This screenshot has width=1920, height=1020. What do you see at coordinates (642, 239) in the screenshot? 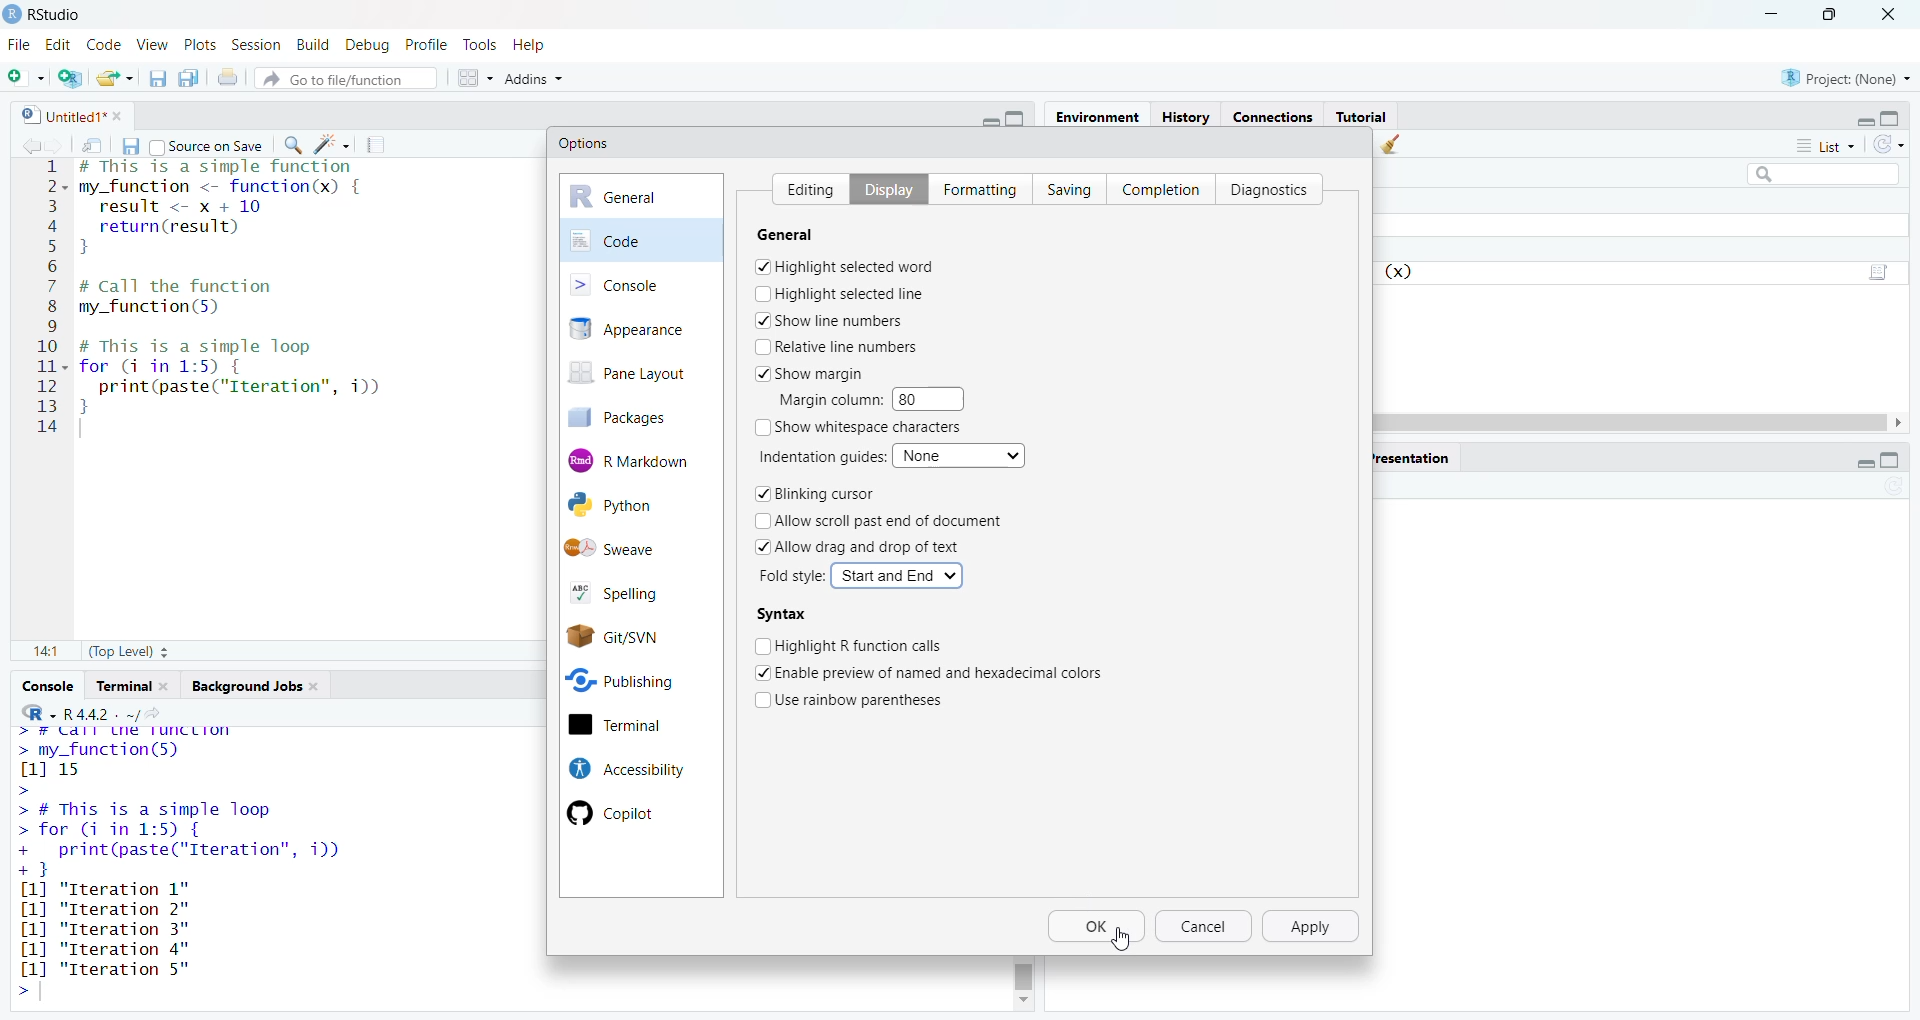
I see `code` at bounding box center [642, 239].